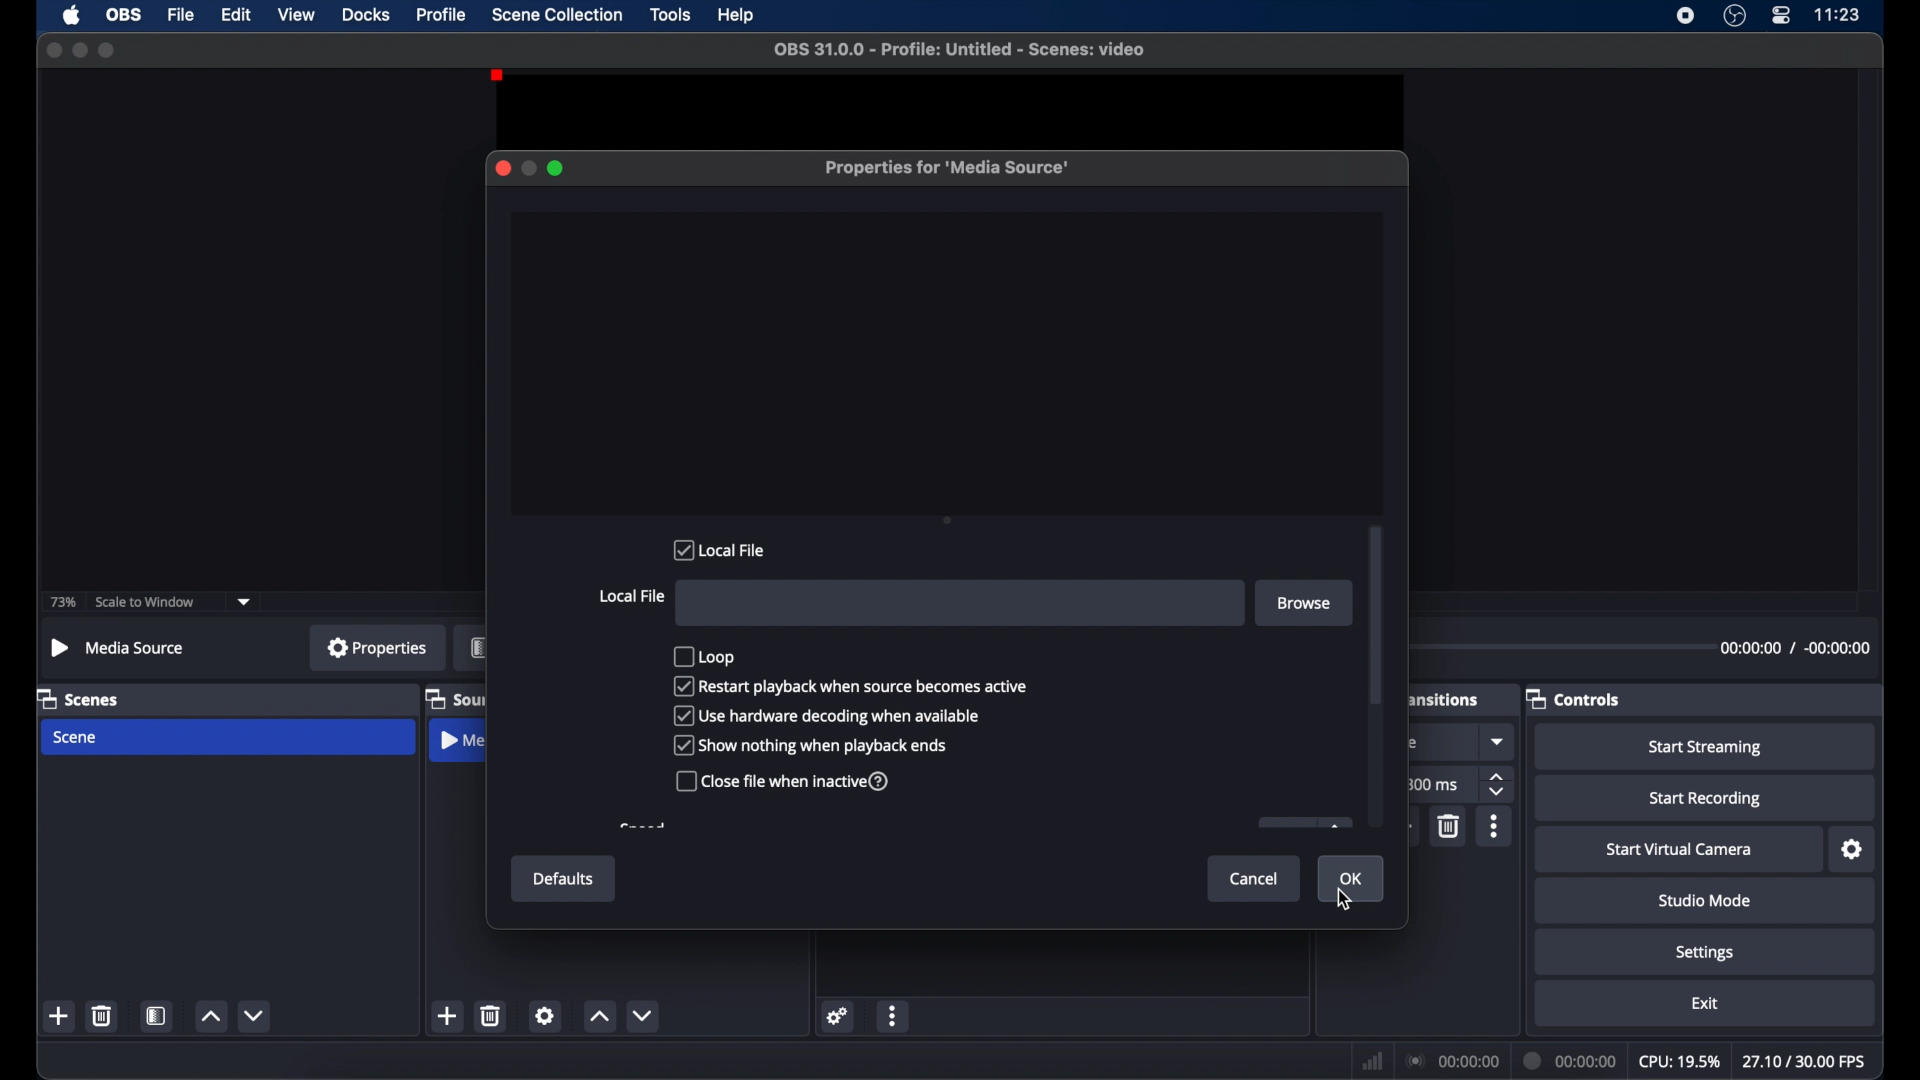  What do you see at coordinates (947, 167) in the screenshot?
I see `properties for media source` at bounding box center [947, 167].